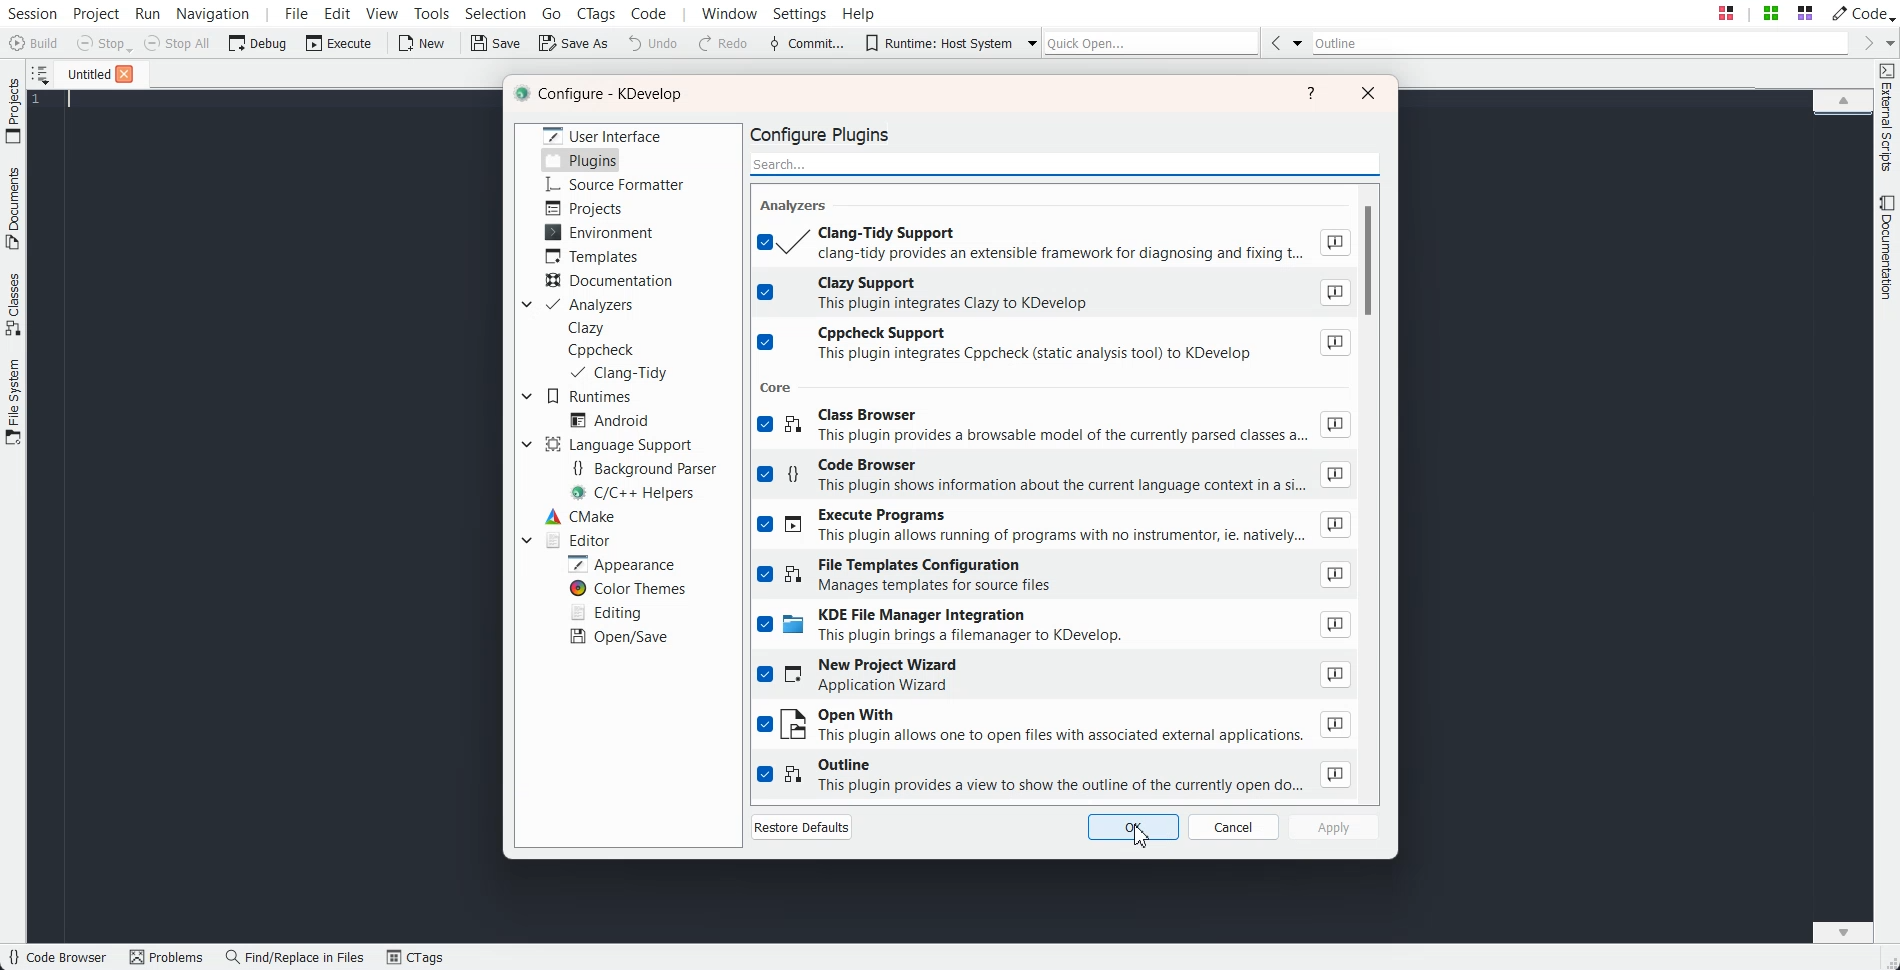  Describe the element at coordinates (586, 208) in the screenshot. I see `Projects` at that location.